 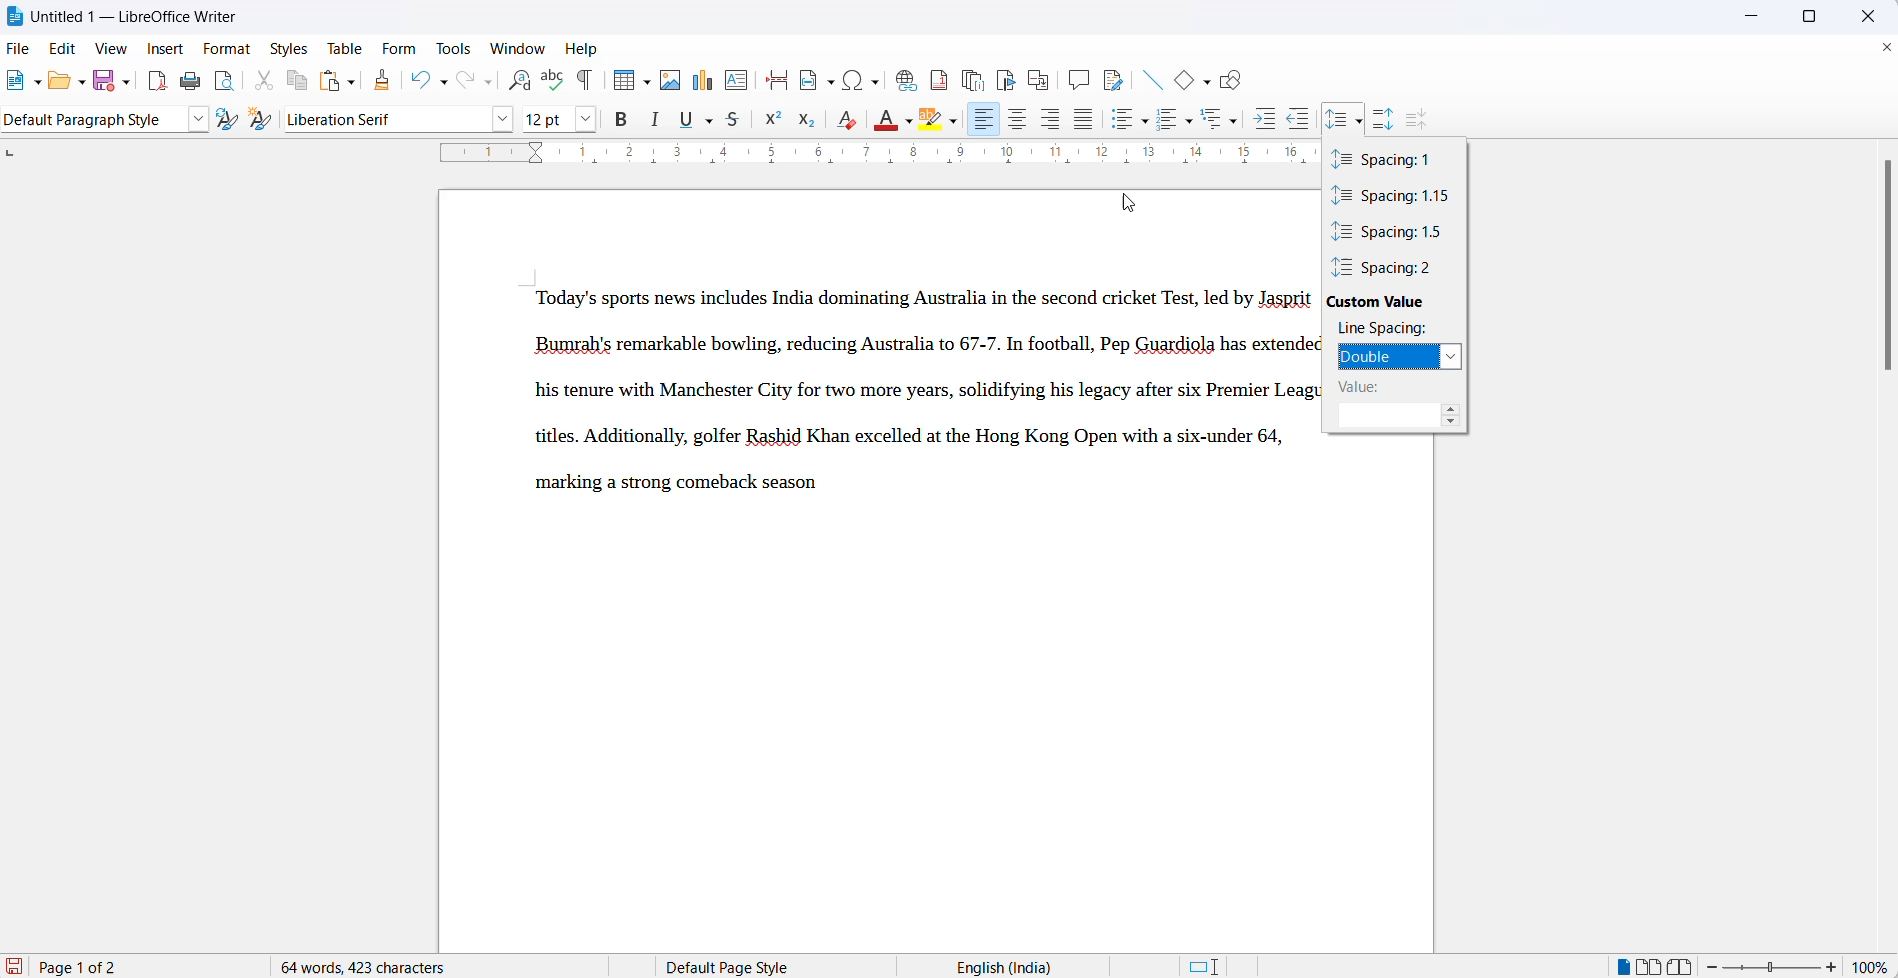 I want to click on copy, so click(x=298, y=82).